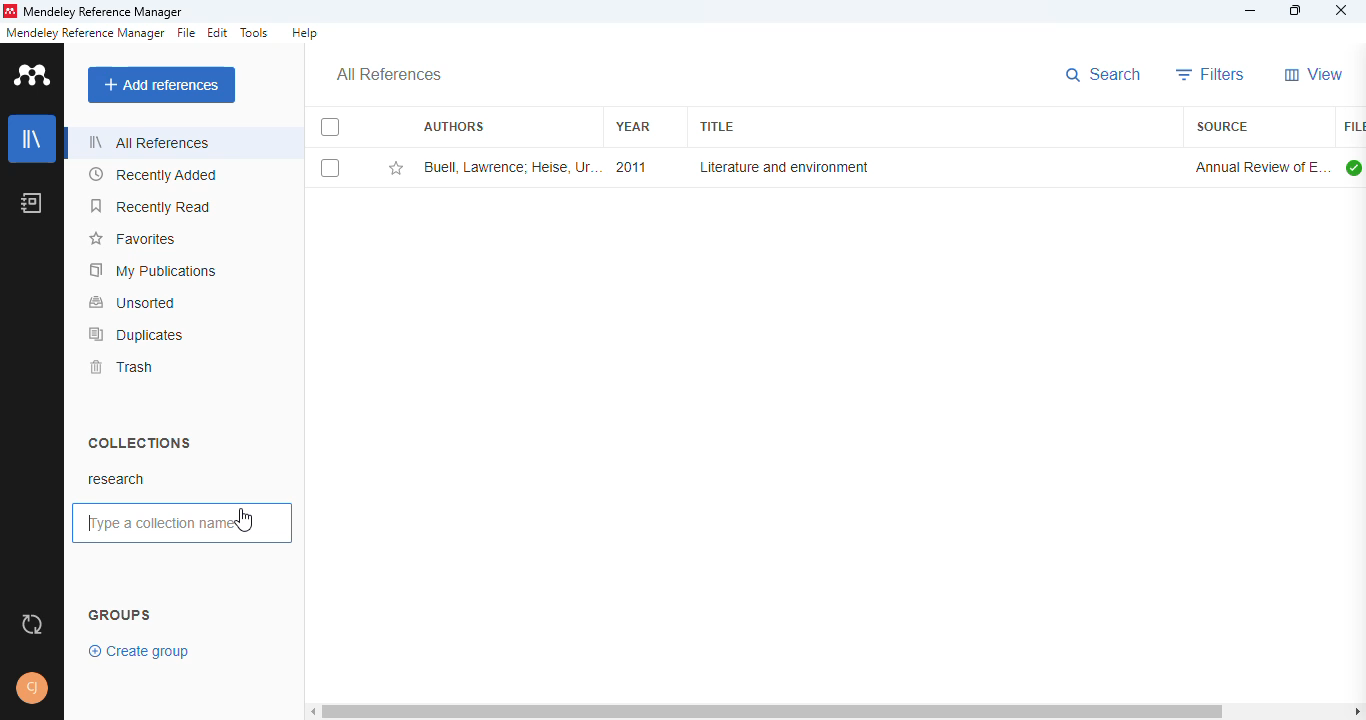 This screenshot has width=1366, height=720. I want to click on add references, so click(161, 85).